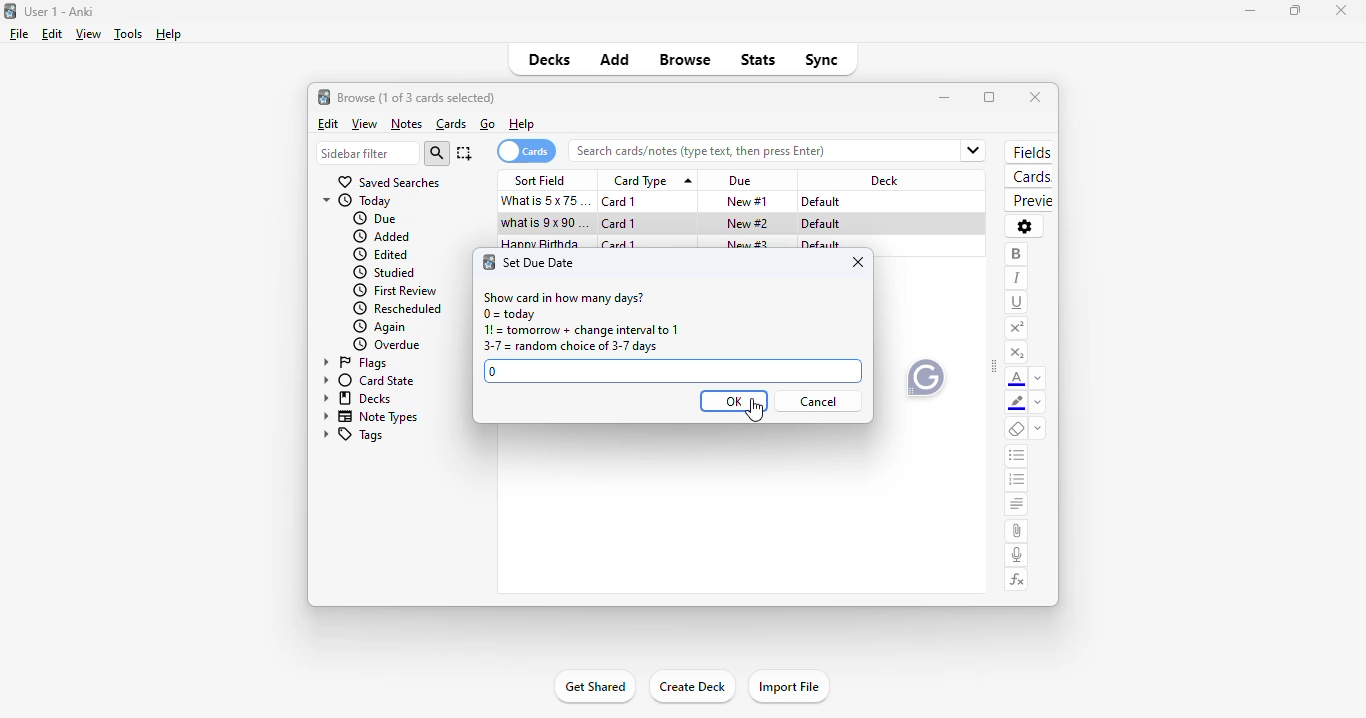  What do you see at coordinates (1025, 227) in the screenshot?
I see `options` at bounding box center [1025, 227].